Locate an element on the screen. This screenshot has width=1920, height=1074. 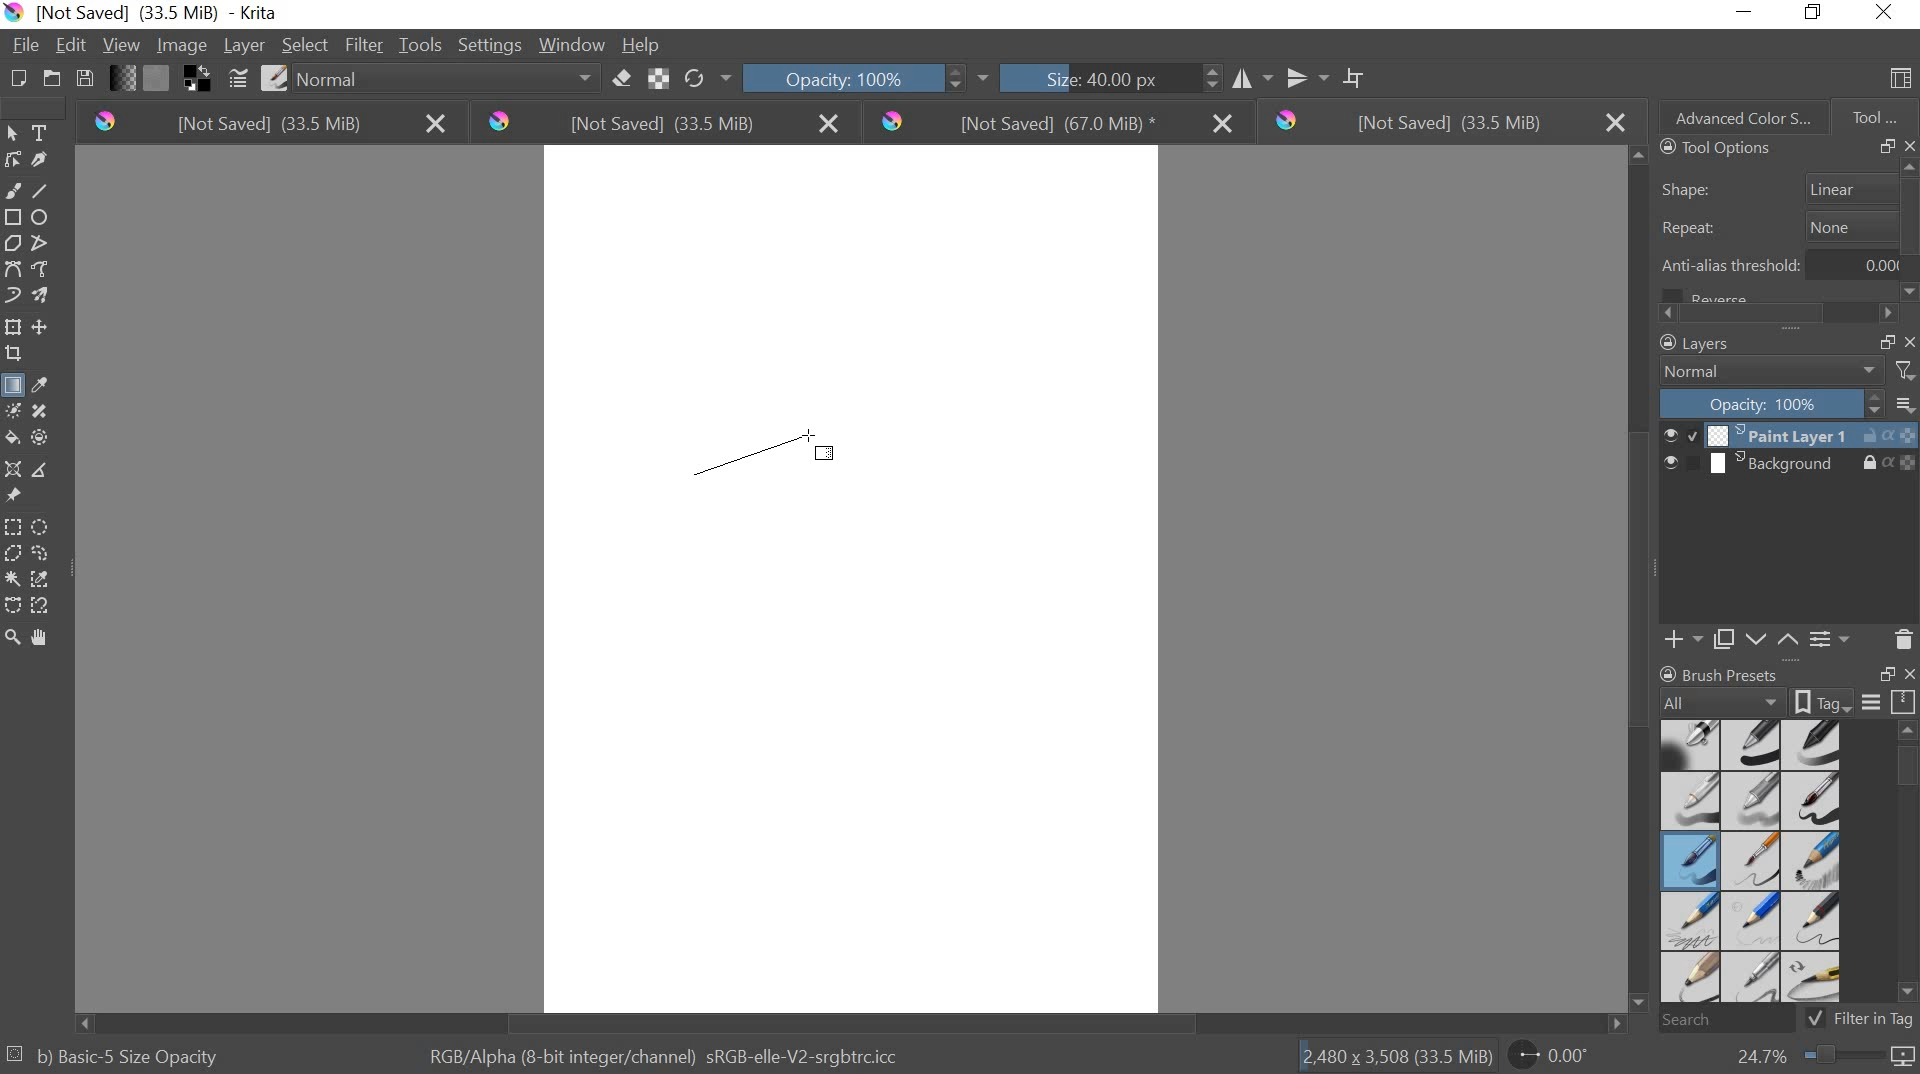
HELP is located at coordinates (642, 46).